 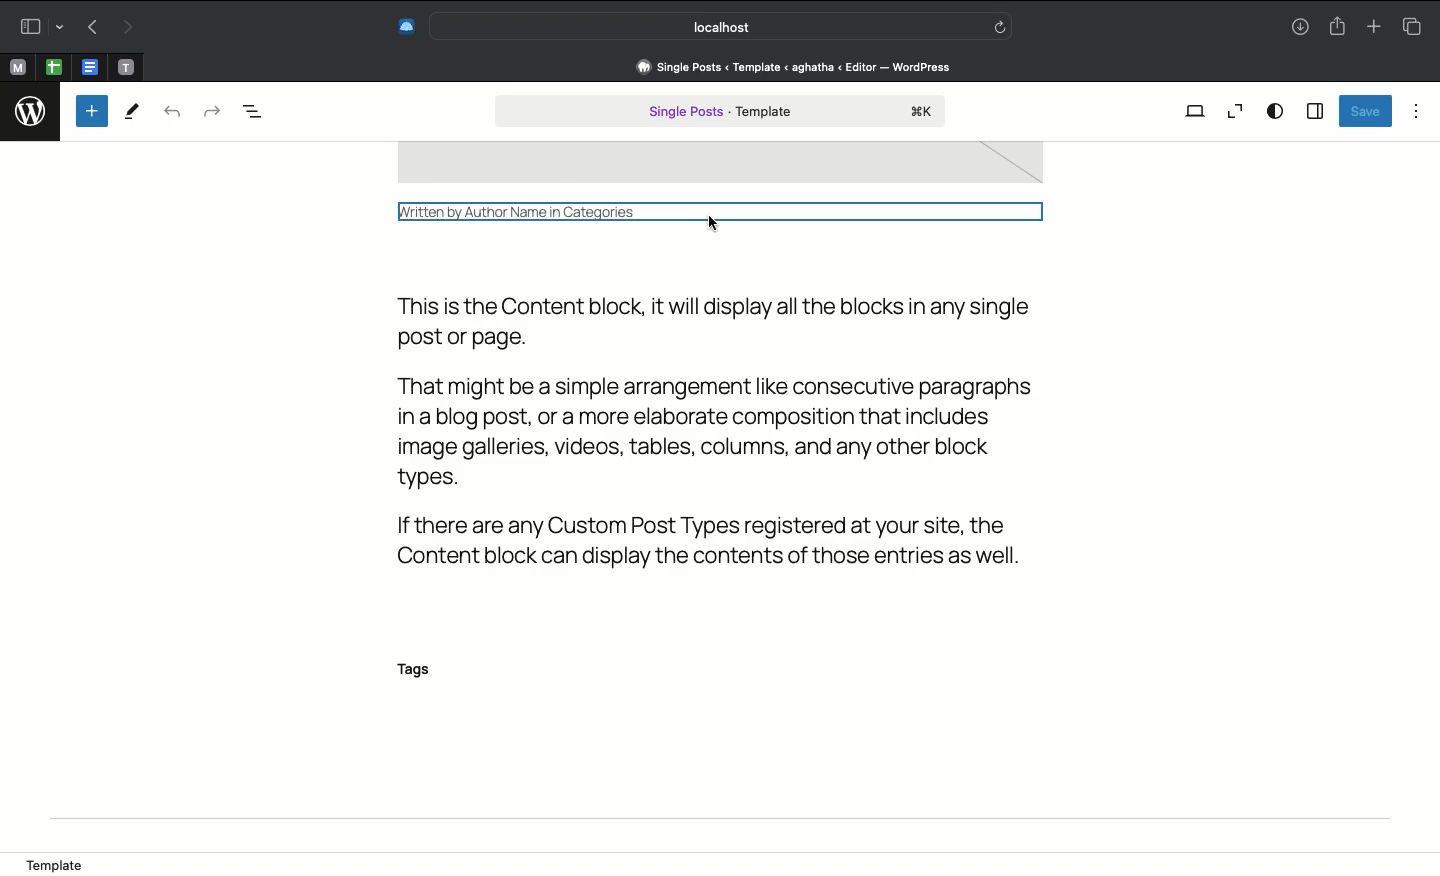 What do you see at coordinates (735, 431) in the screenshot?
I see `Text` at bounding box center [735, 431].